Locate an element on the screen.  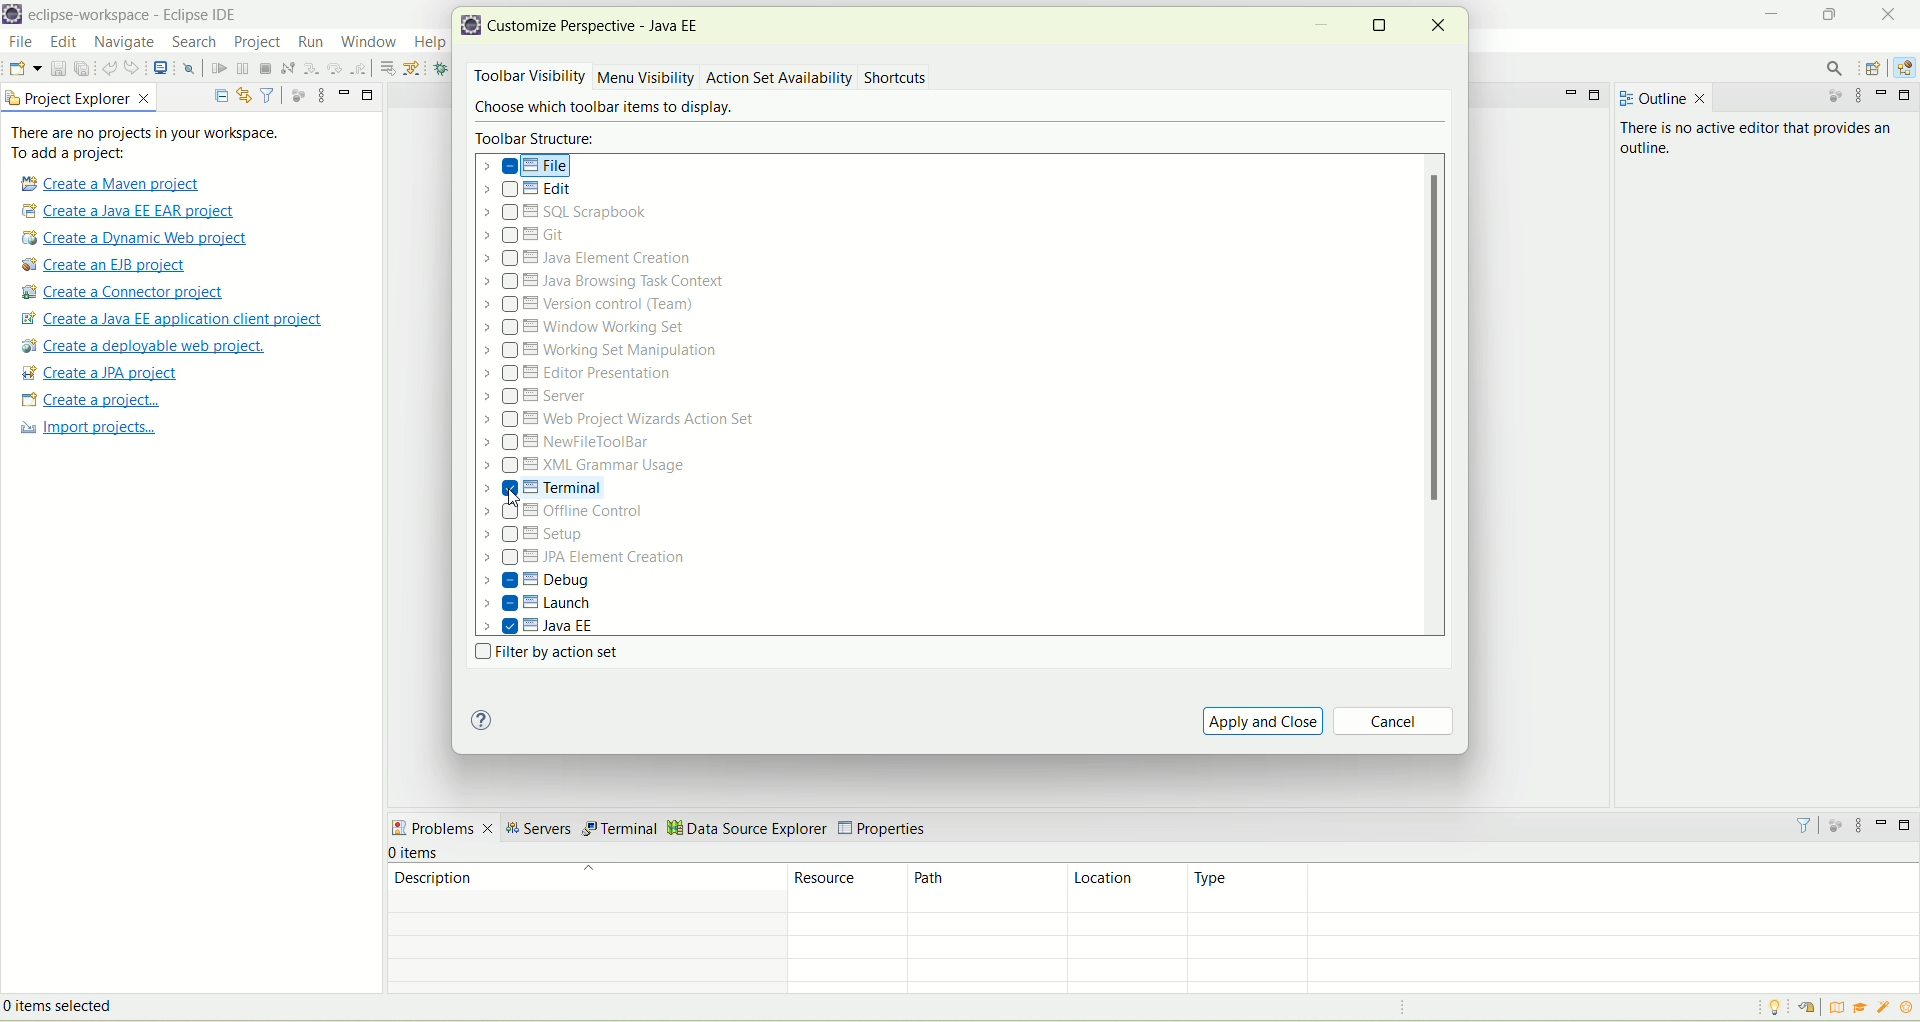
navigate is located at coordinates (124, 44).